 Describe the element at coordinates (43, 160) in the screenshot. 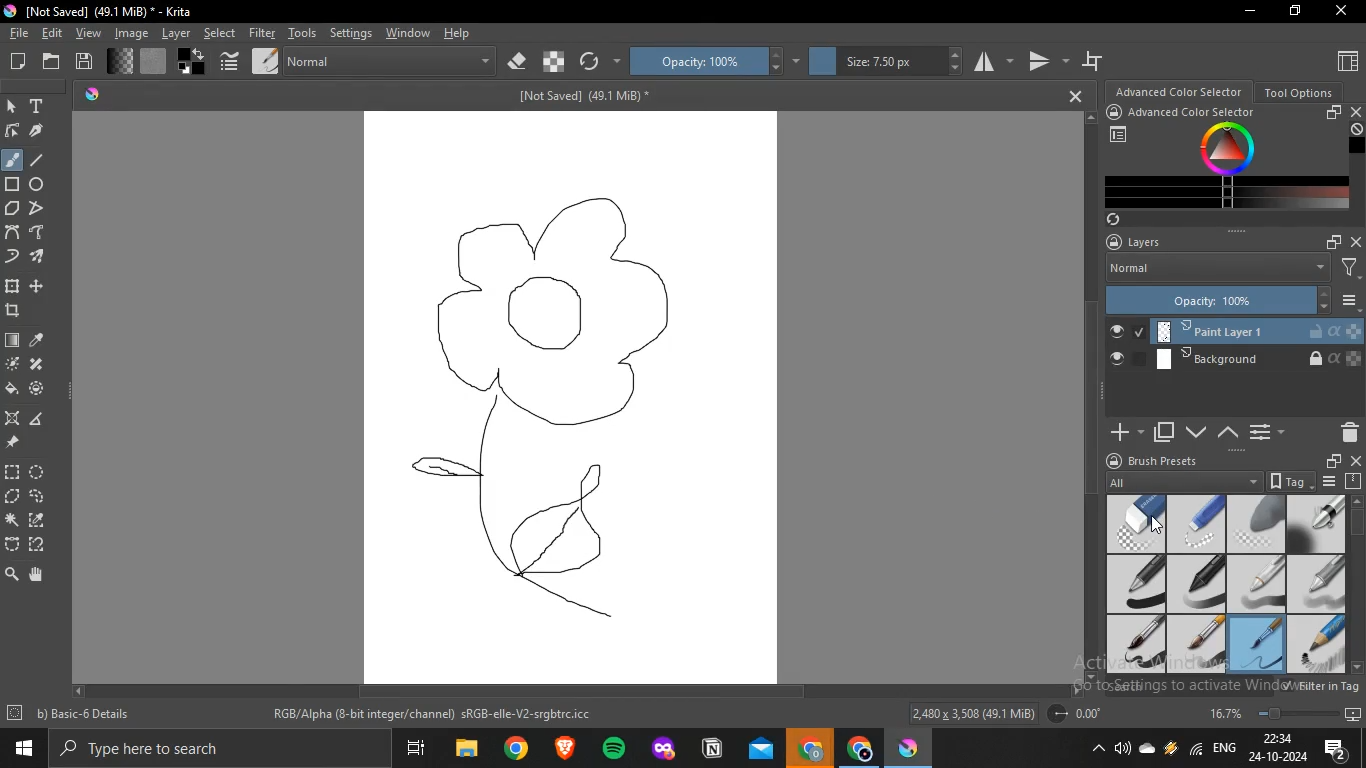

I see `line tool` at that location.